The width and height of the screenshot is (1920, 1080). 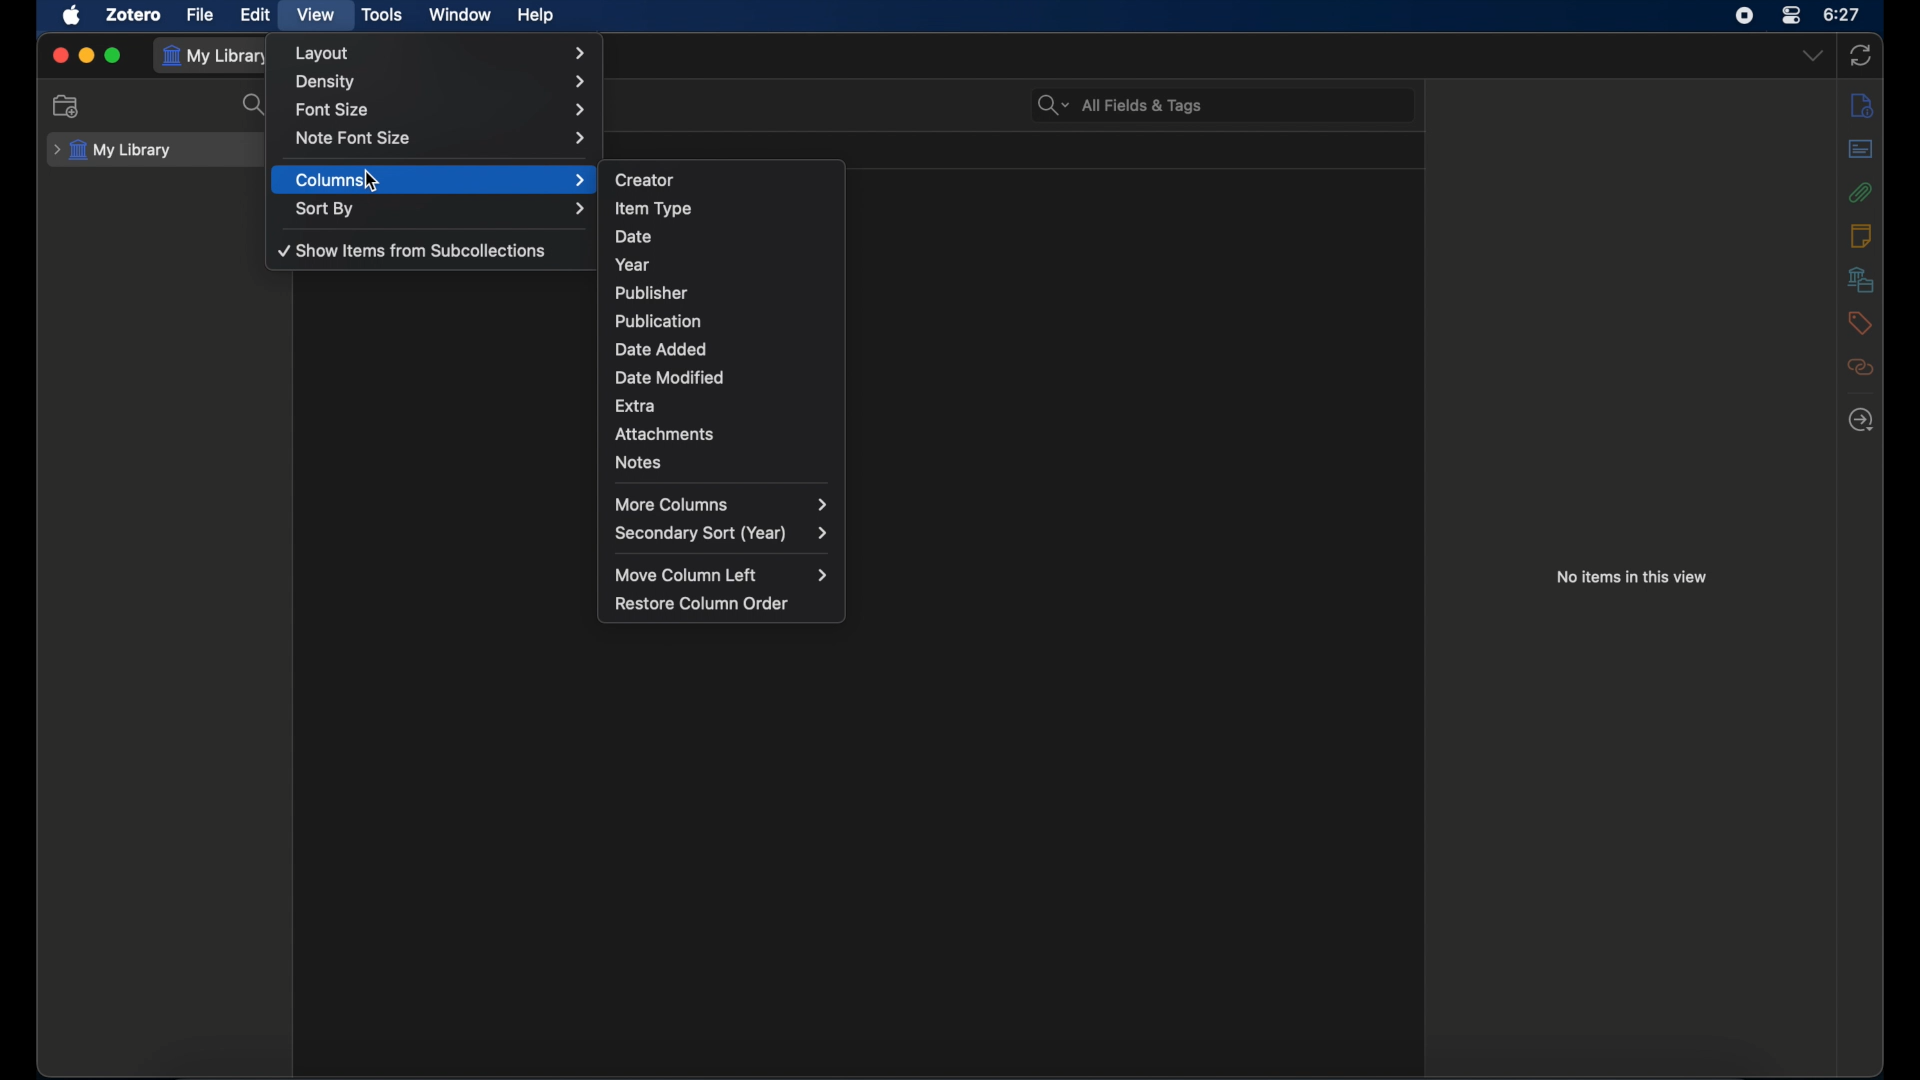 I want to click on sort by, so click(x=442, y=208).